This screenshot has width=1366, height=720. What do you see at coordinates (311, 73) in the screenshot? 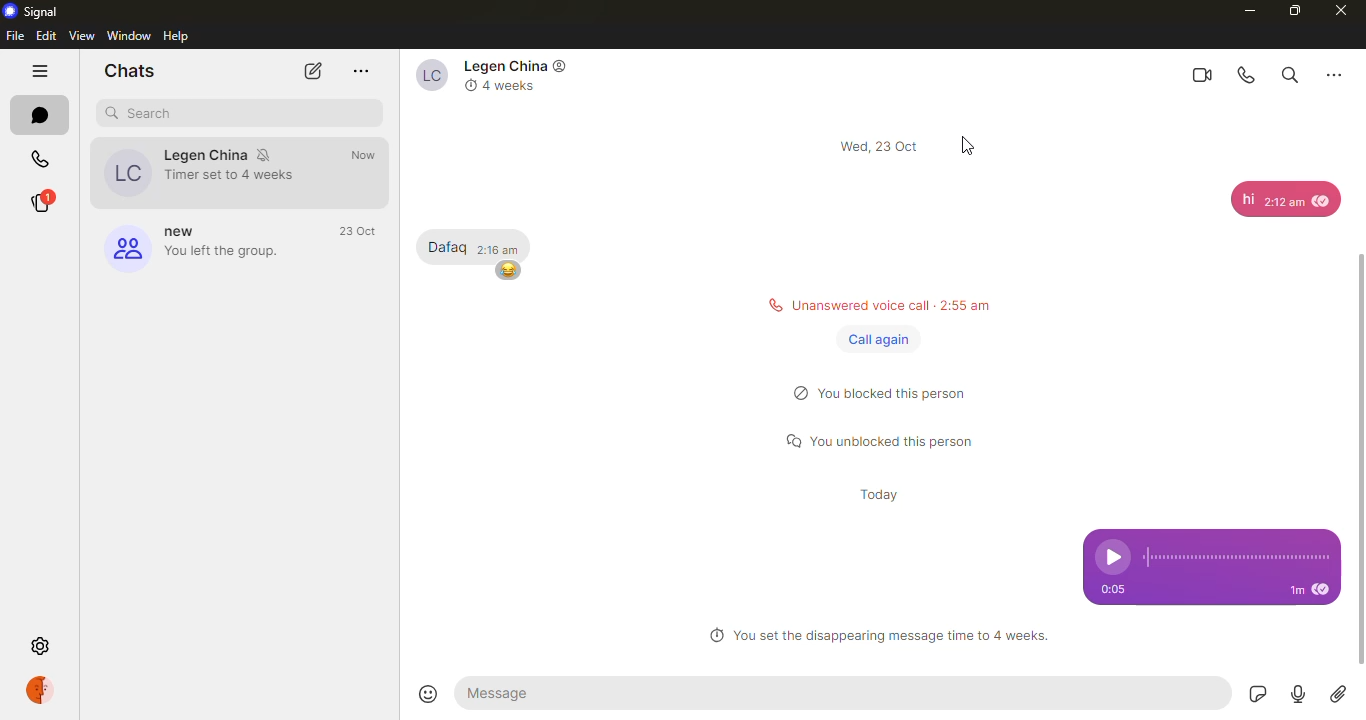
I see `new chat` at bounding box center [311, 73].